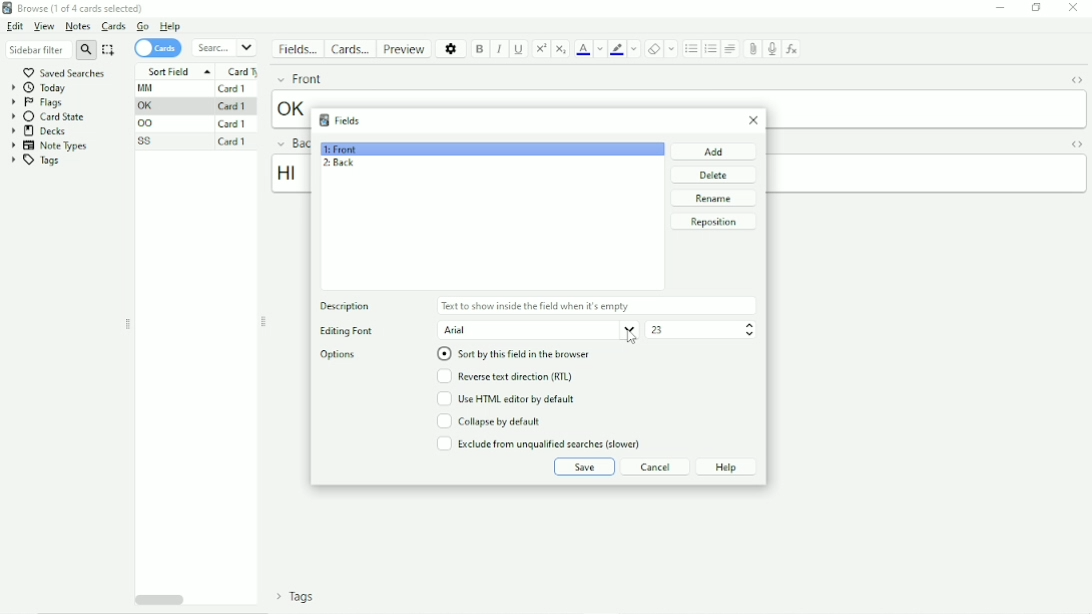  I want to click on Use HTML editor by default, so click(507, 400).